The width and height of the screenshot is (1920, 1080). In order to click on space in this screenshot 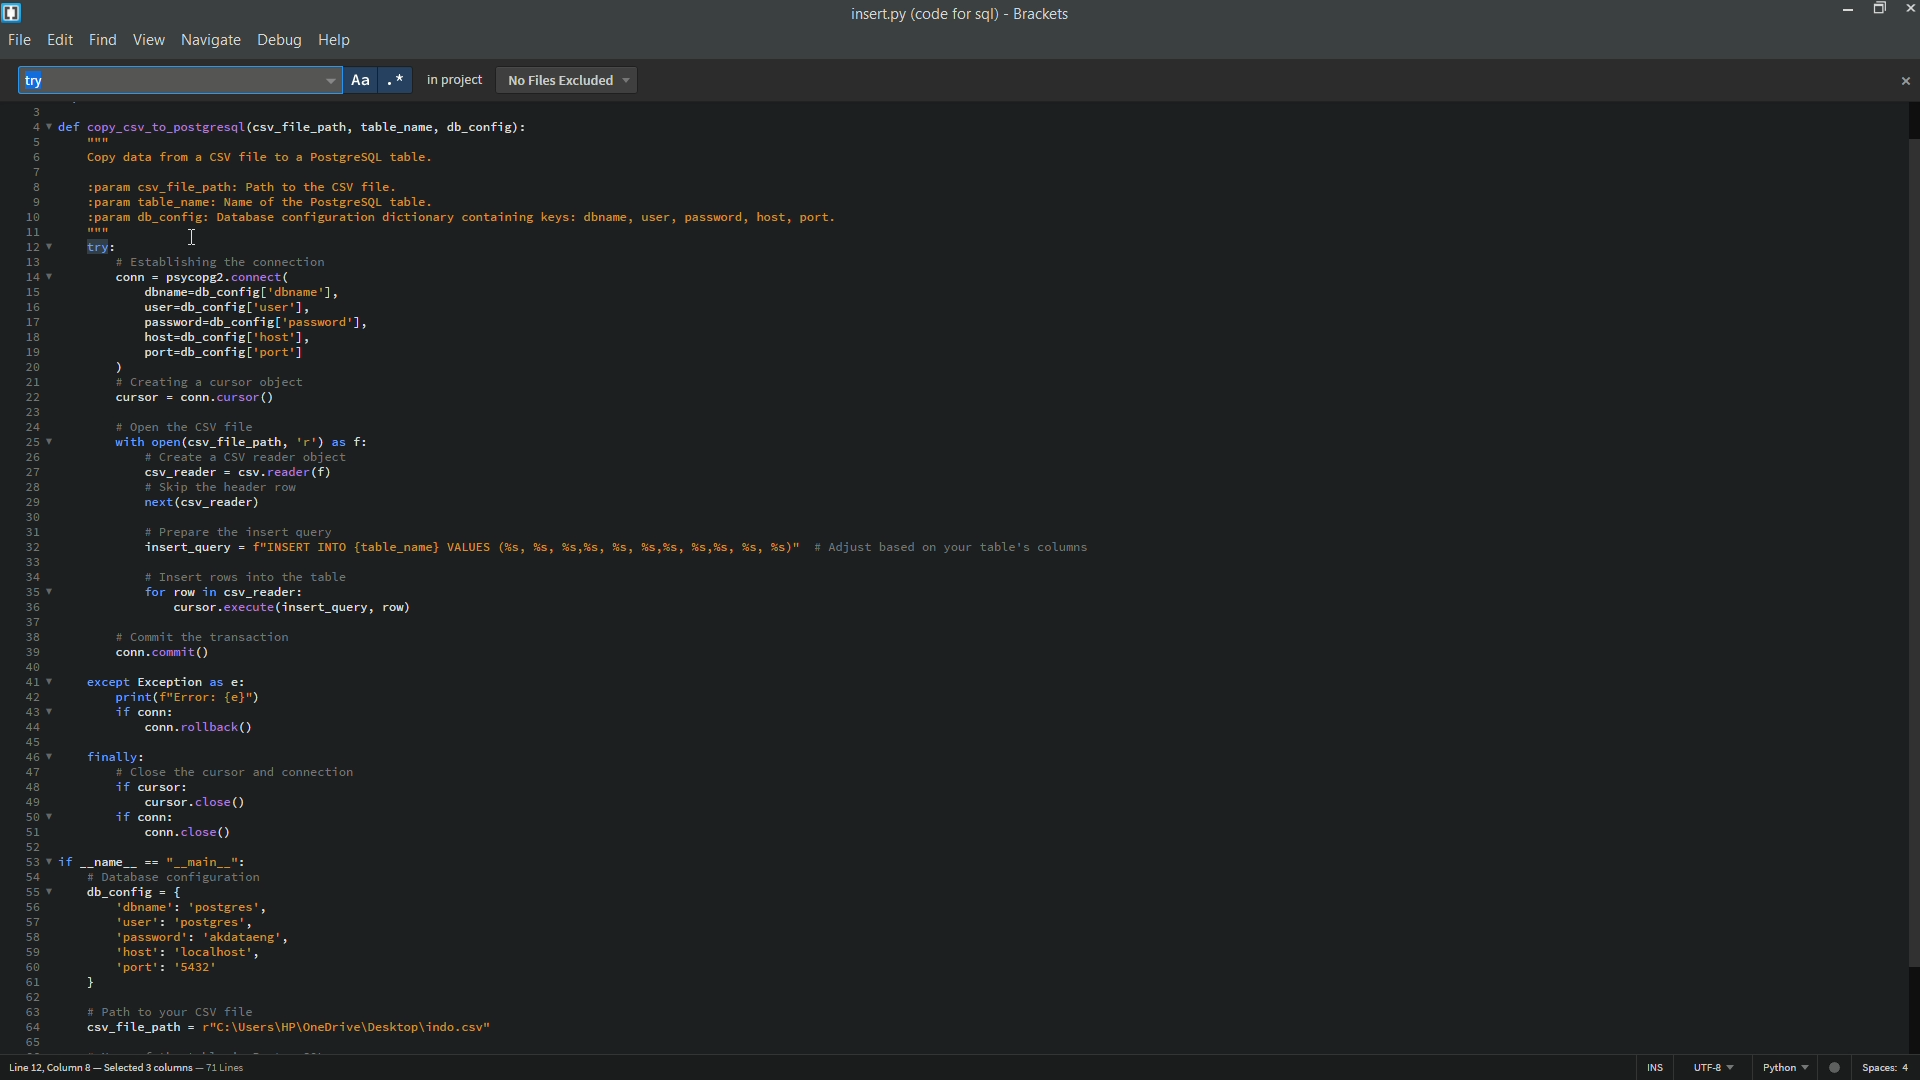, I will do `click(1888, 1068)`.